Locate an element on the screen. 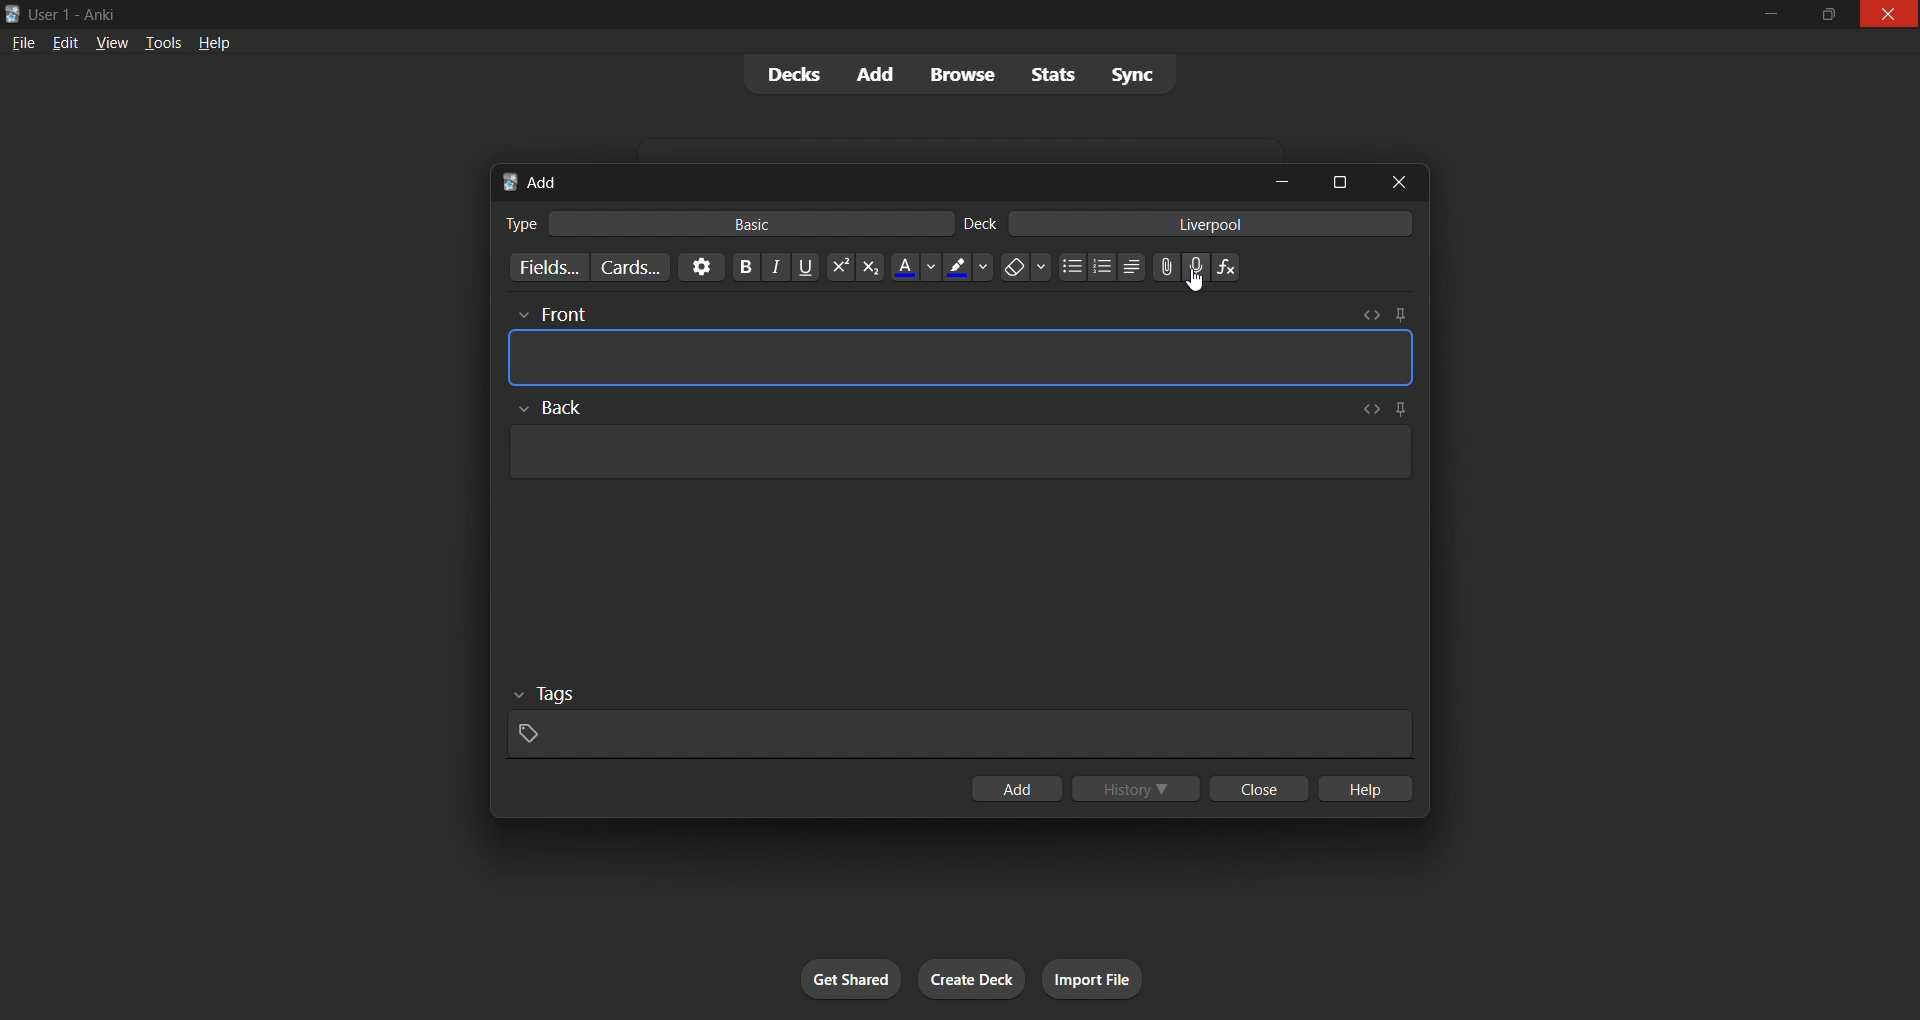 The image size is (1920, 1020). minimize is located at coordinates (1286, 181).